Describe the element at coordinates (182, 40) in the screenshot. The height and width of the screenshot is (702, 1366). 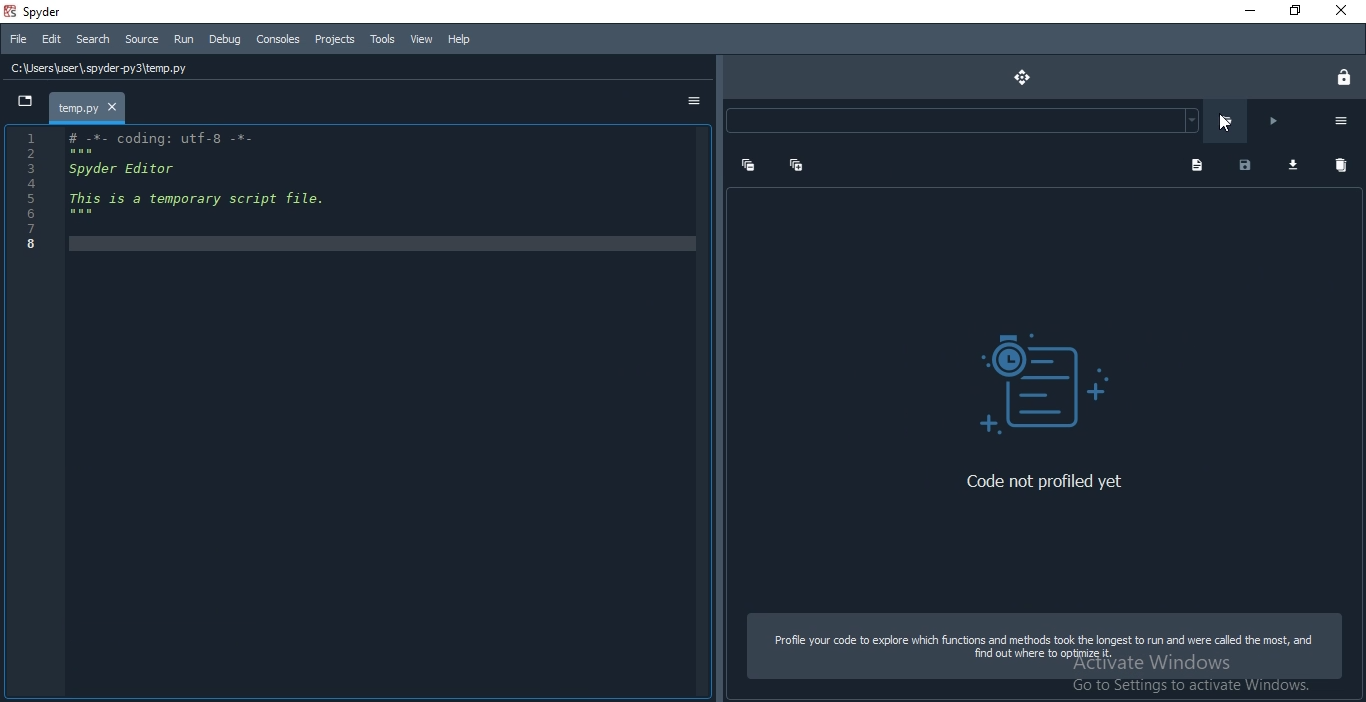
I see `Run` at that location.